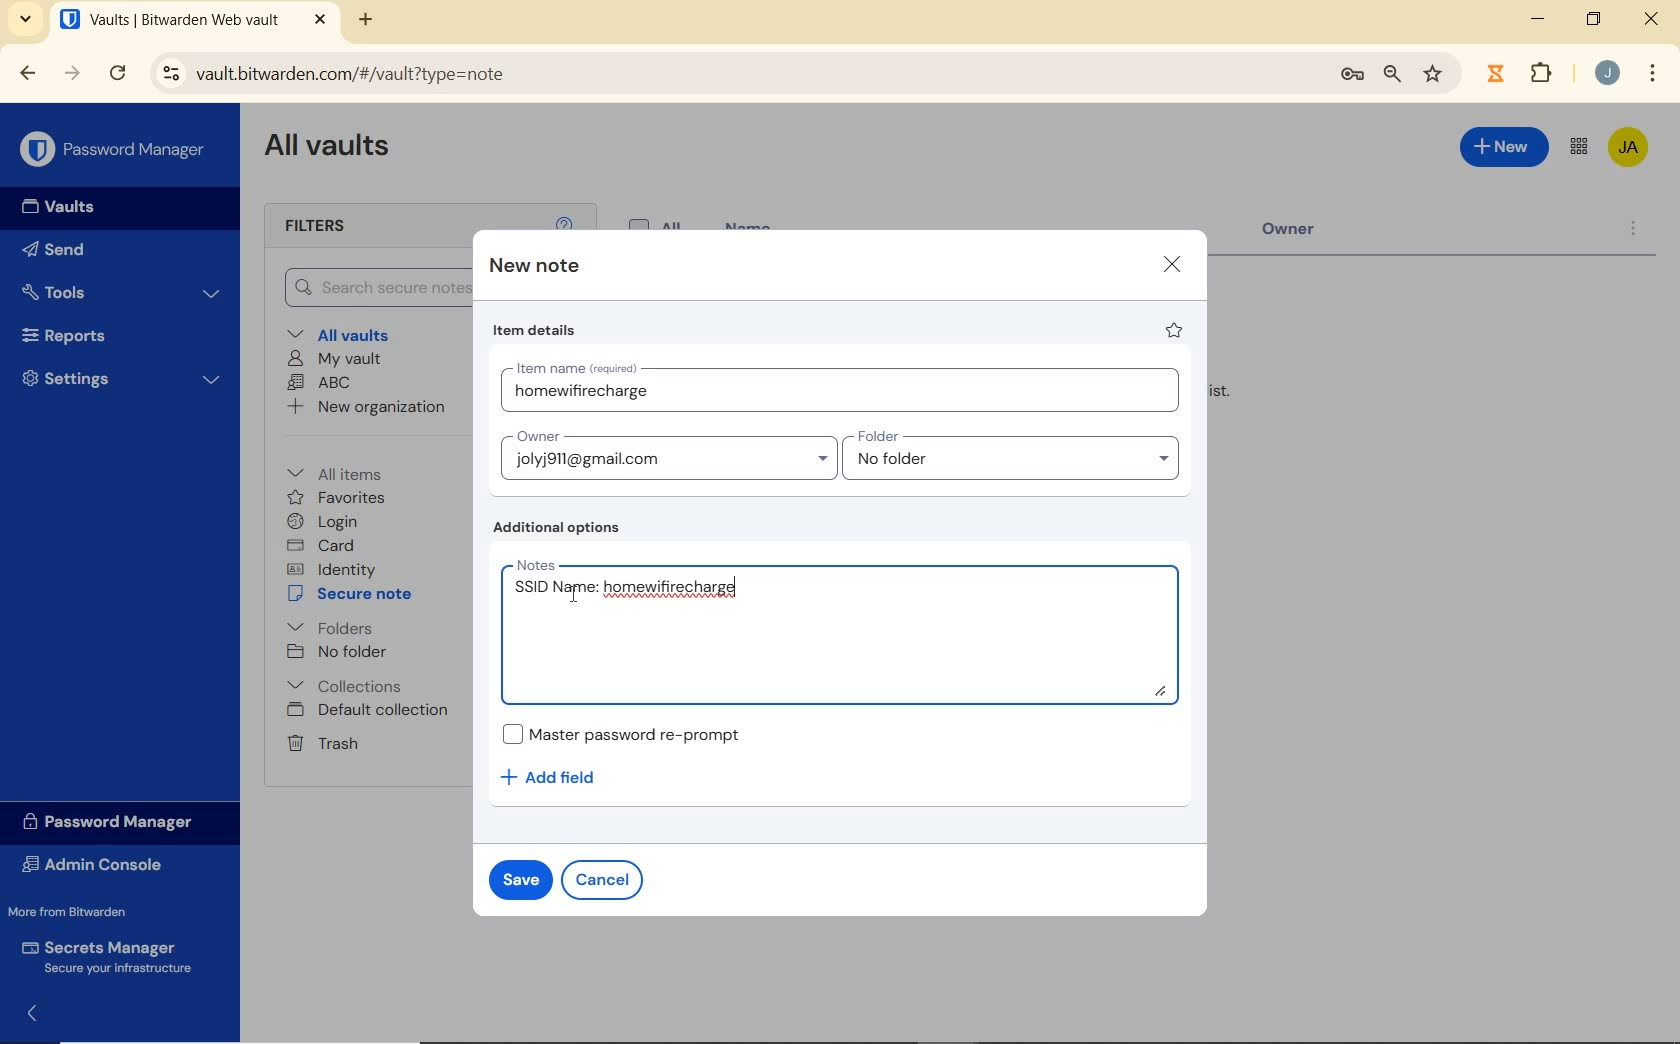  What do you see at coordinates (370, 711) in the screenshot?
I see `Default collection` at bounding box center [370, 711].